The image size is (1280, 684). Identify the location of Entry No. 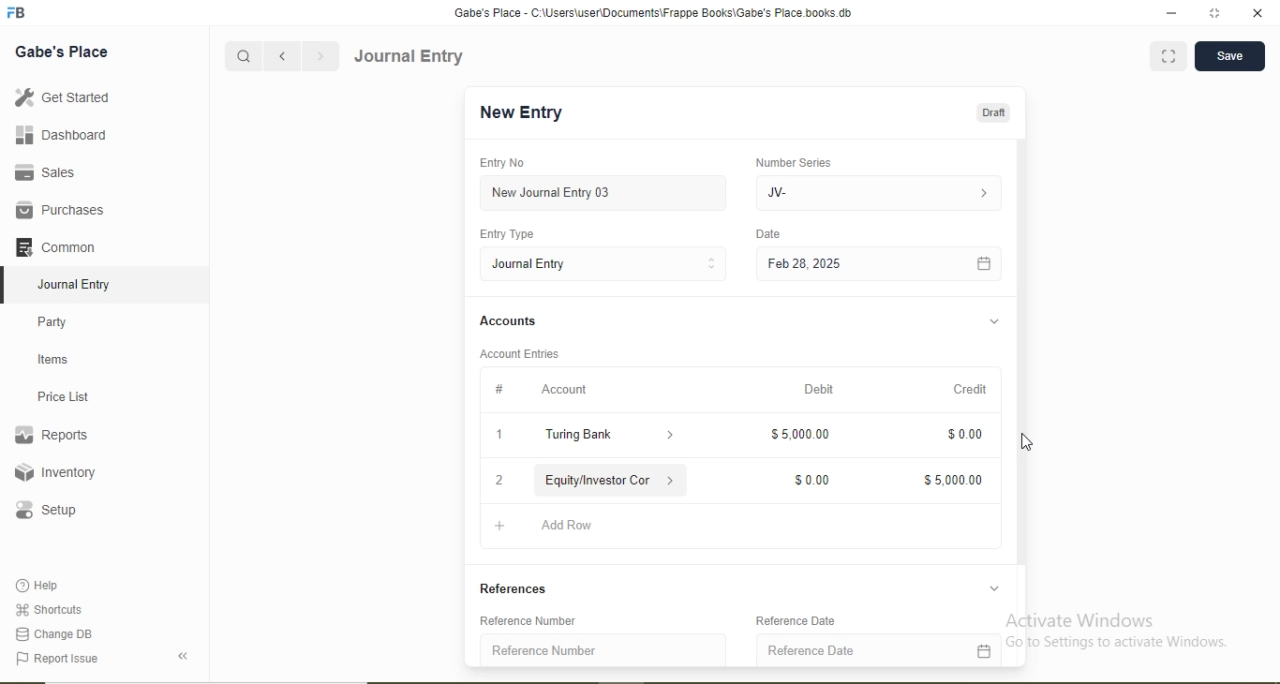
(501, 162).